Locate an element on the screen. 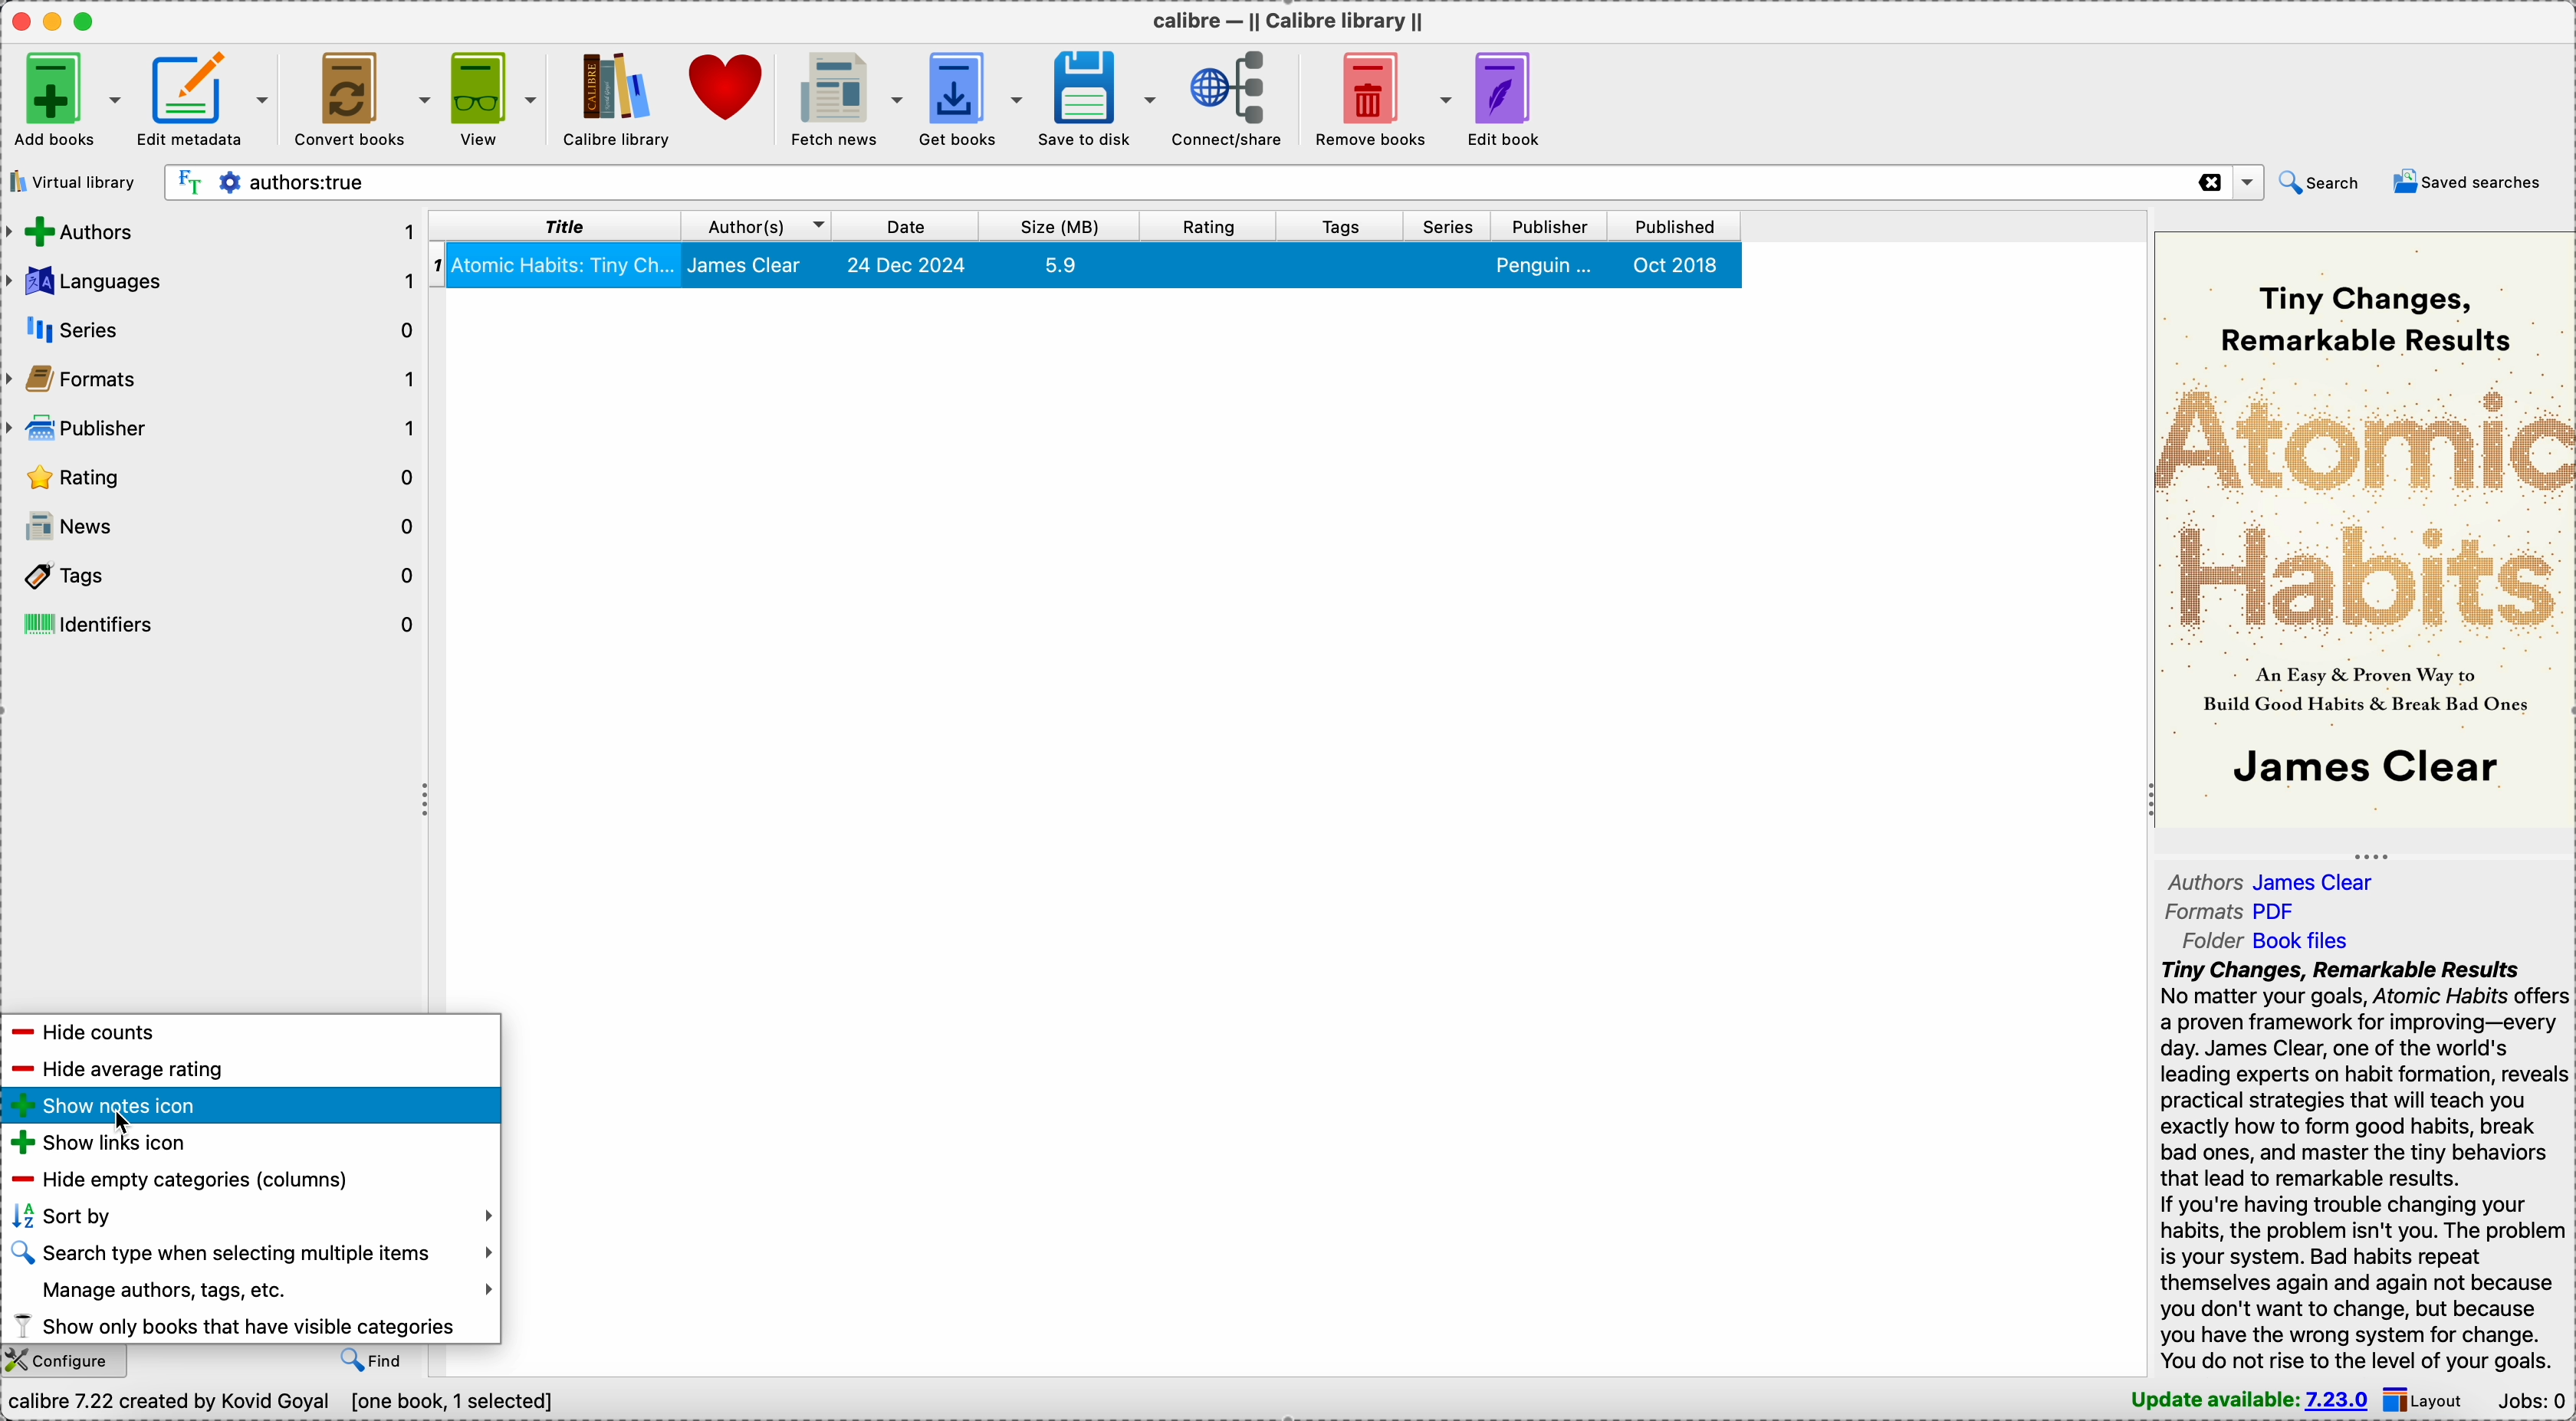 The height and width of the screenshot is (1421, 2576). Calibre 7.22 created by Kovid Goyal [one book, 1 selected] is located at coordinates (279, 1404).